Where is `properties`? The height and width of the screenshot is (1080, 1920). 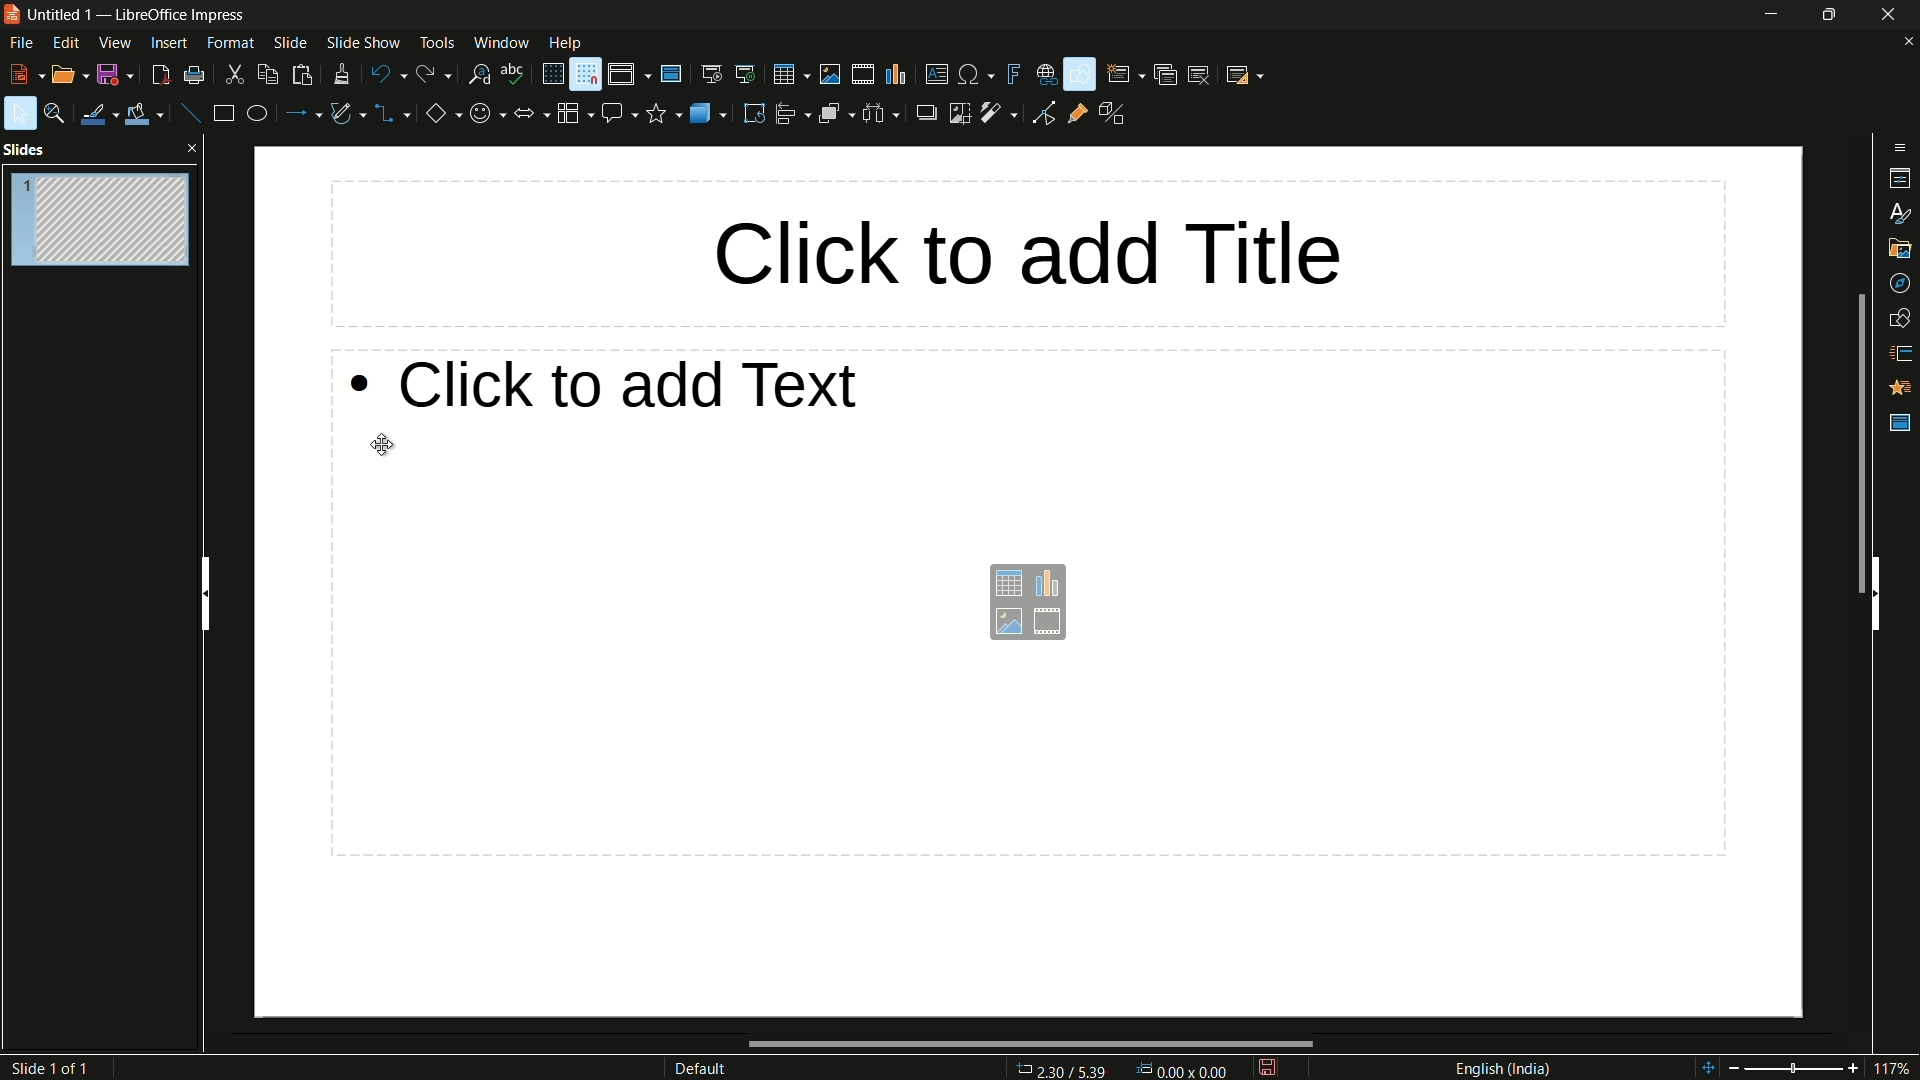
properties is located at coordinates (1897, 179).